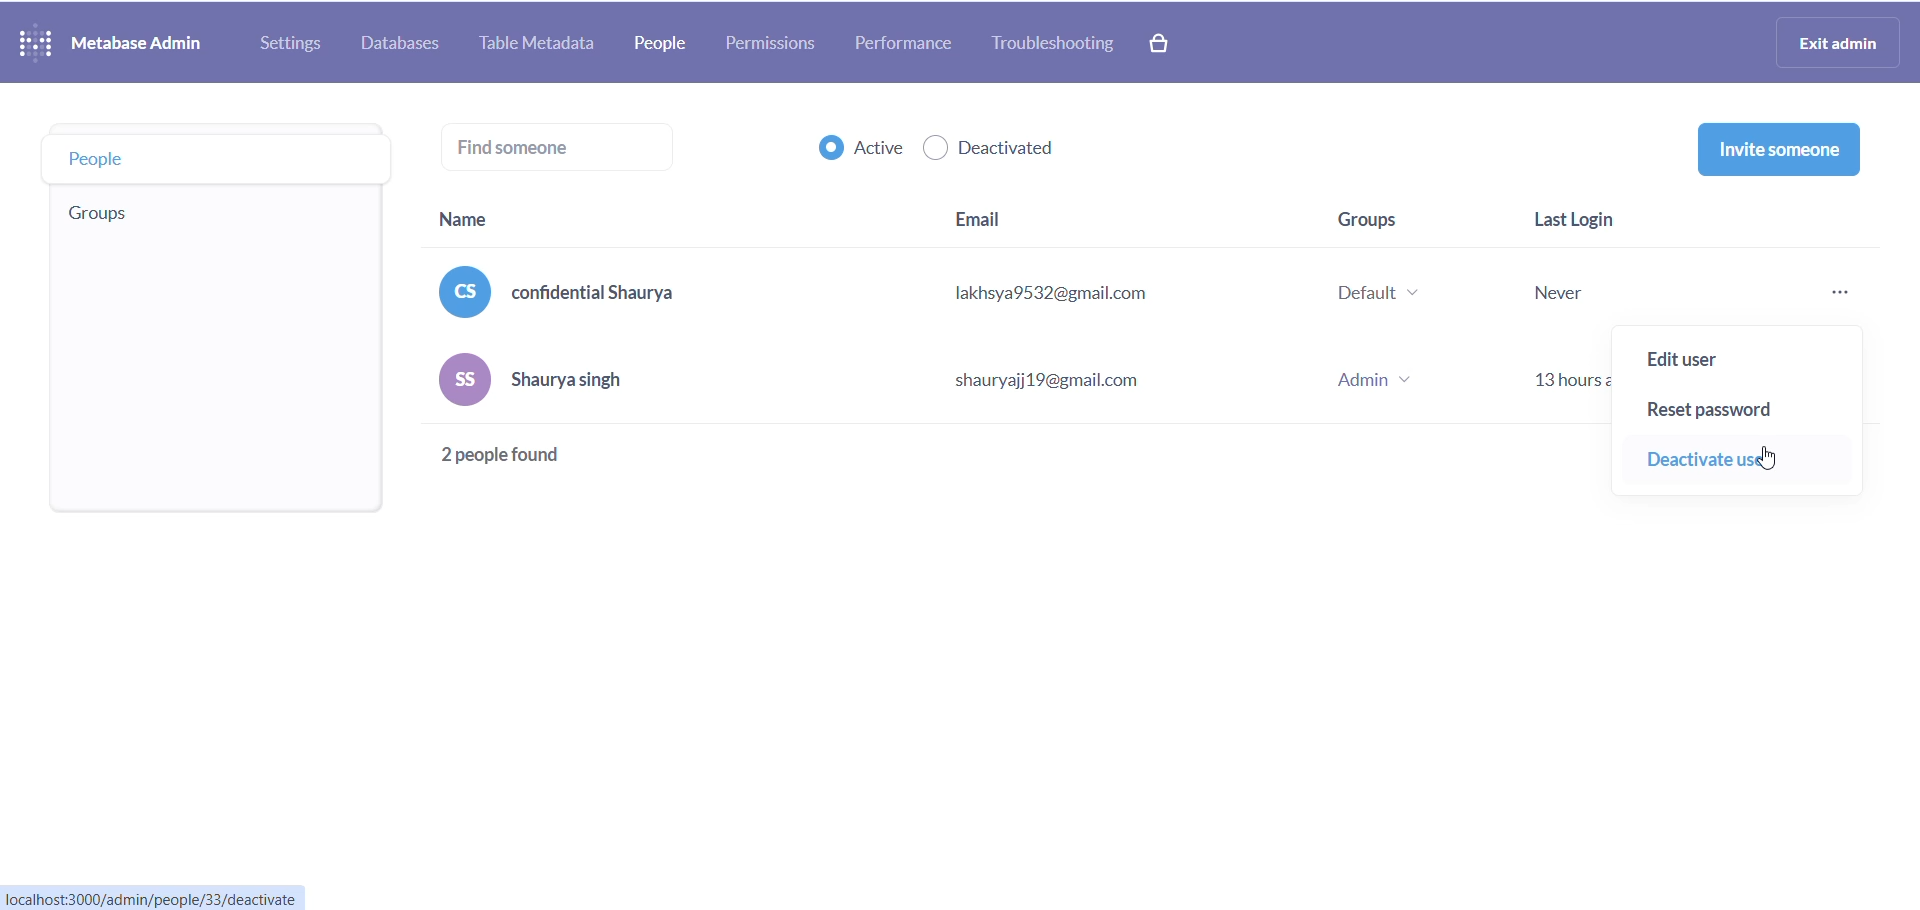 This screenshot has height=910, width=1920. I want to click on more options, so click(1841, 289).